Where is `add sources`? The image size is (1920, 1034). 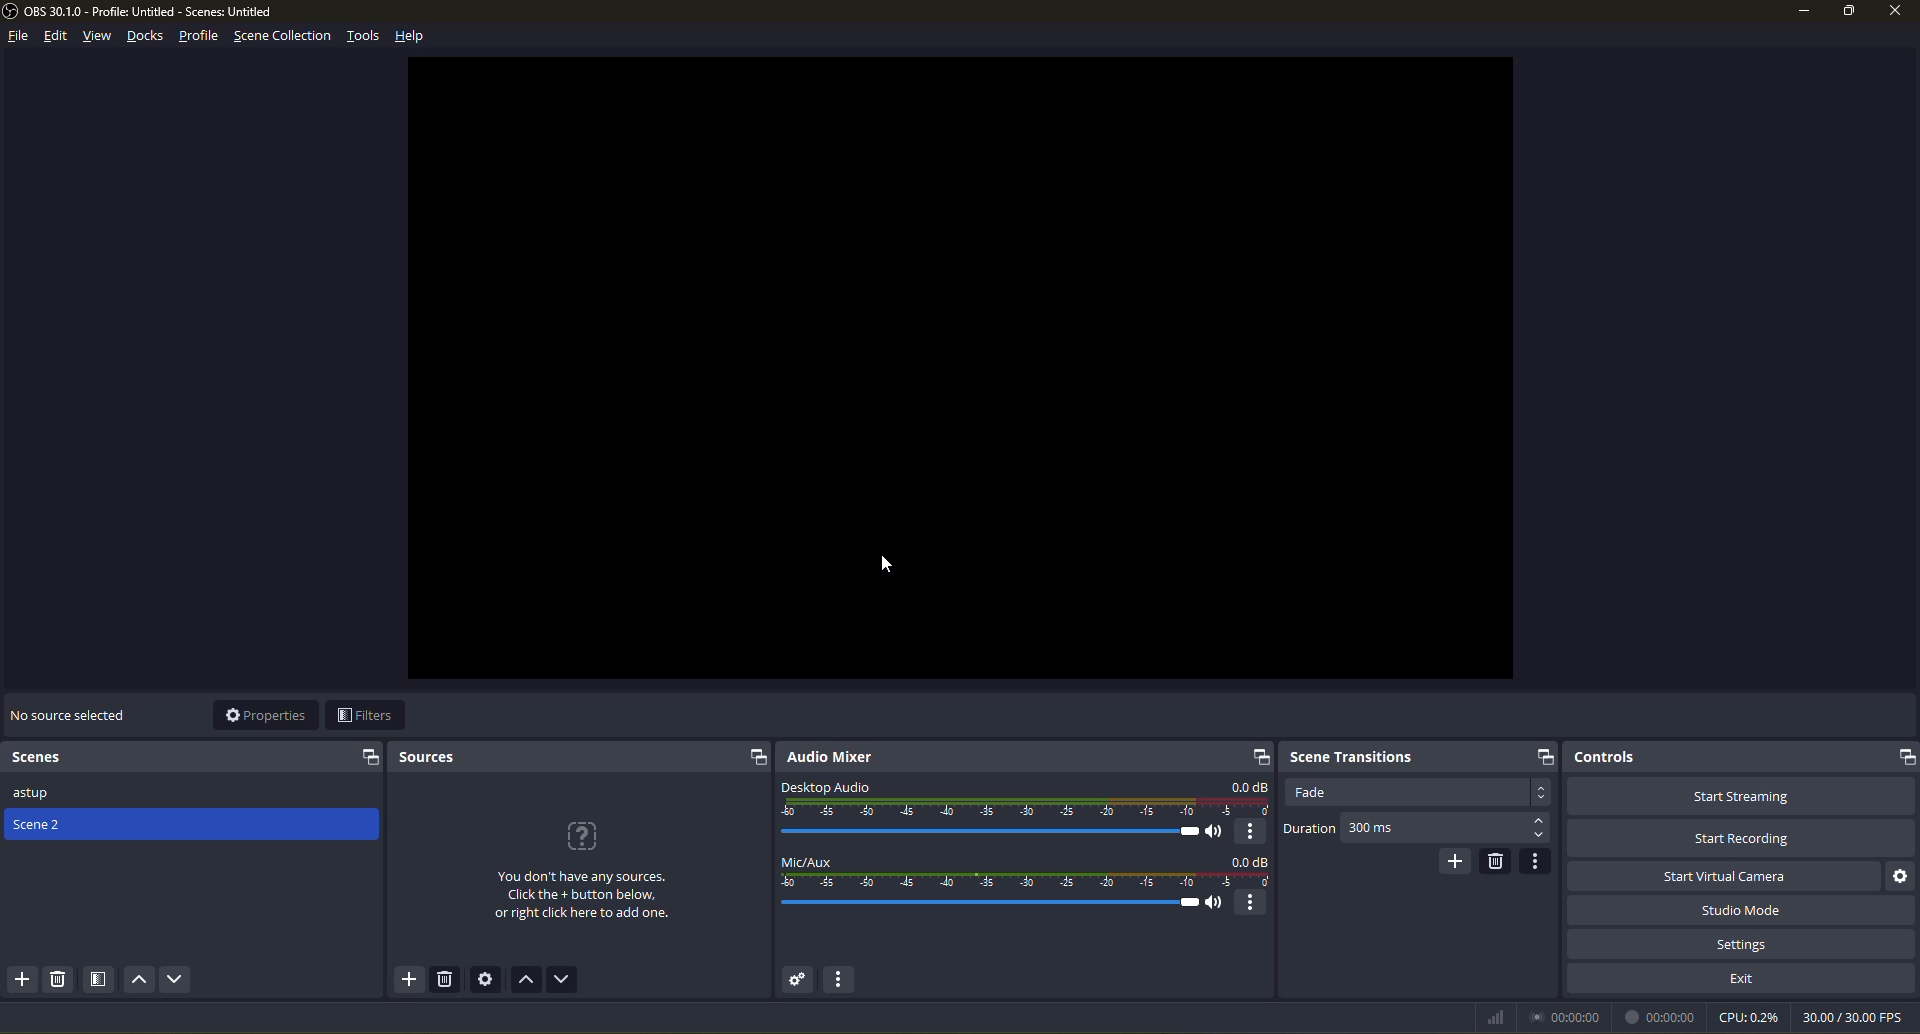
add sources is located at coordinates (409, 979).